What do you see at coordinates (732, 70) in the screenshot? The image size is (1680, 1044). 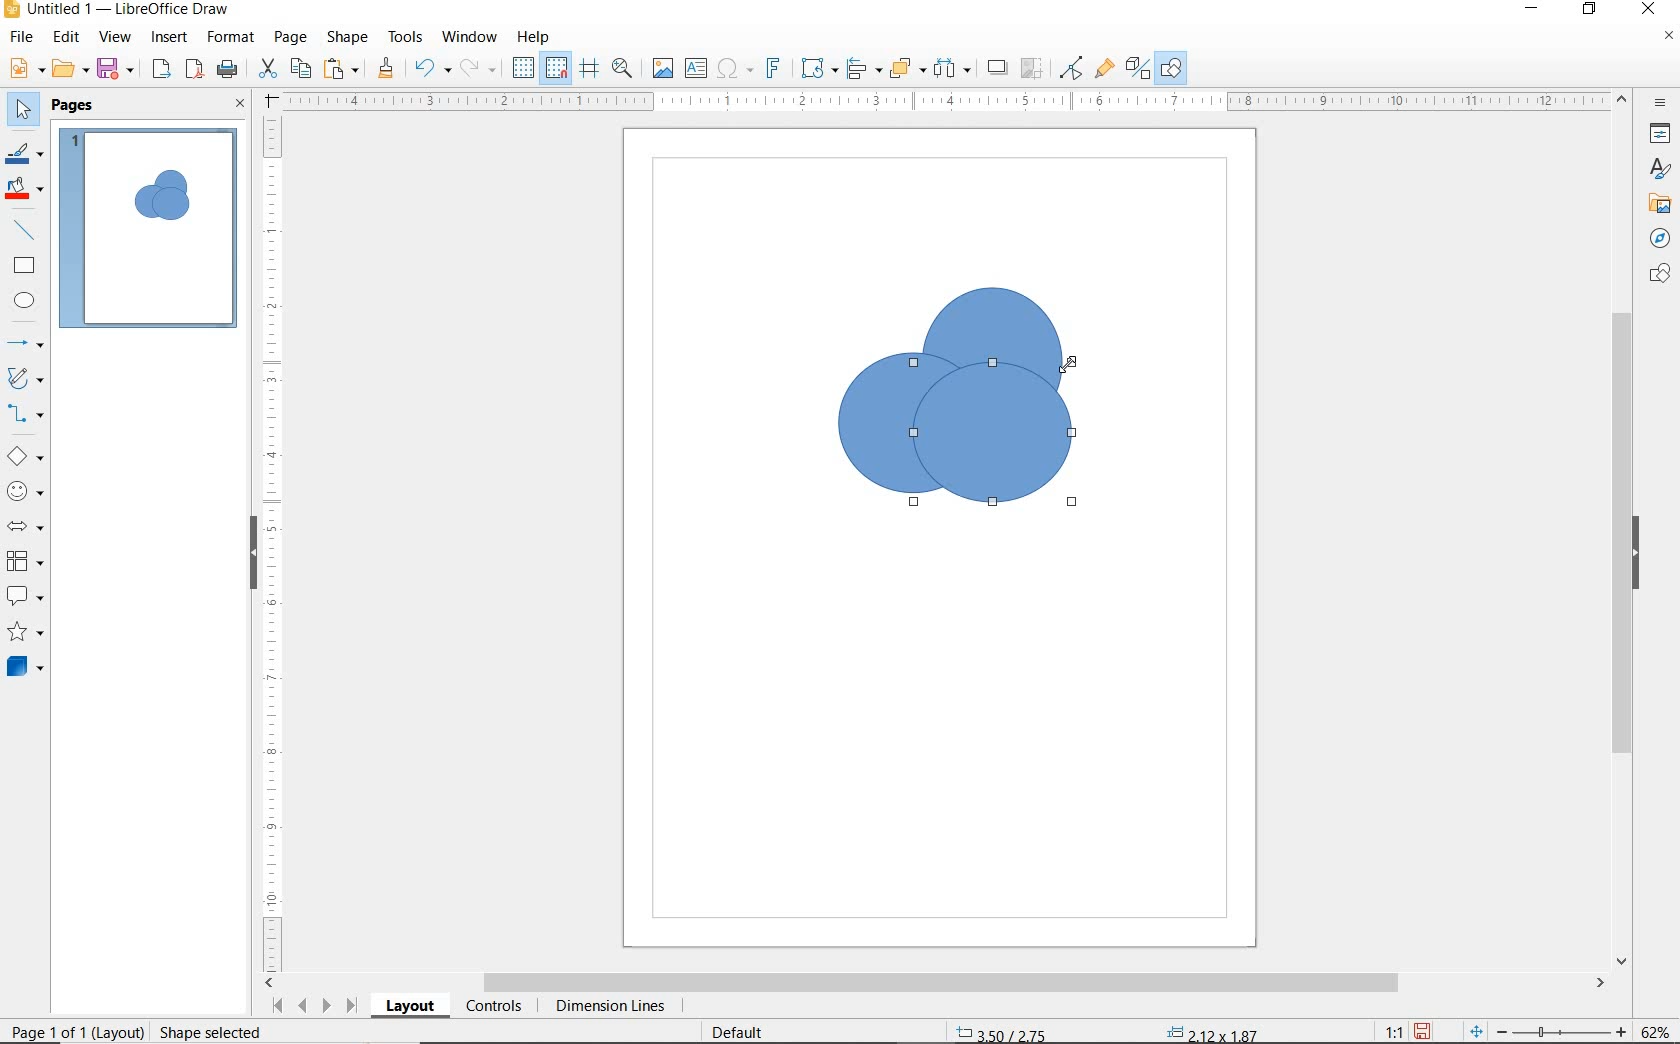 I see `INSERT SPECIAL CHARACTERS` at bounding box center [732, 70].